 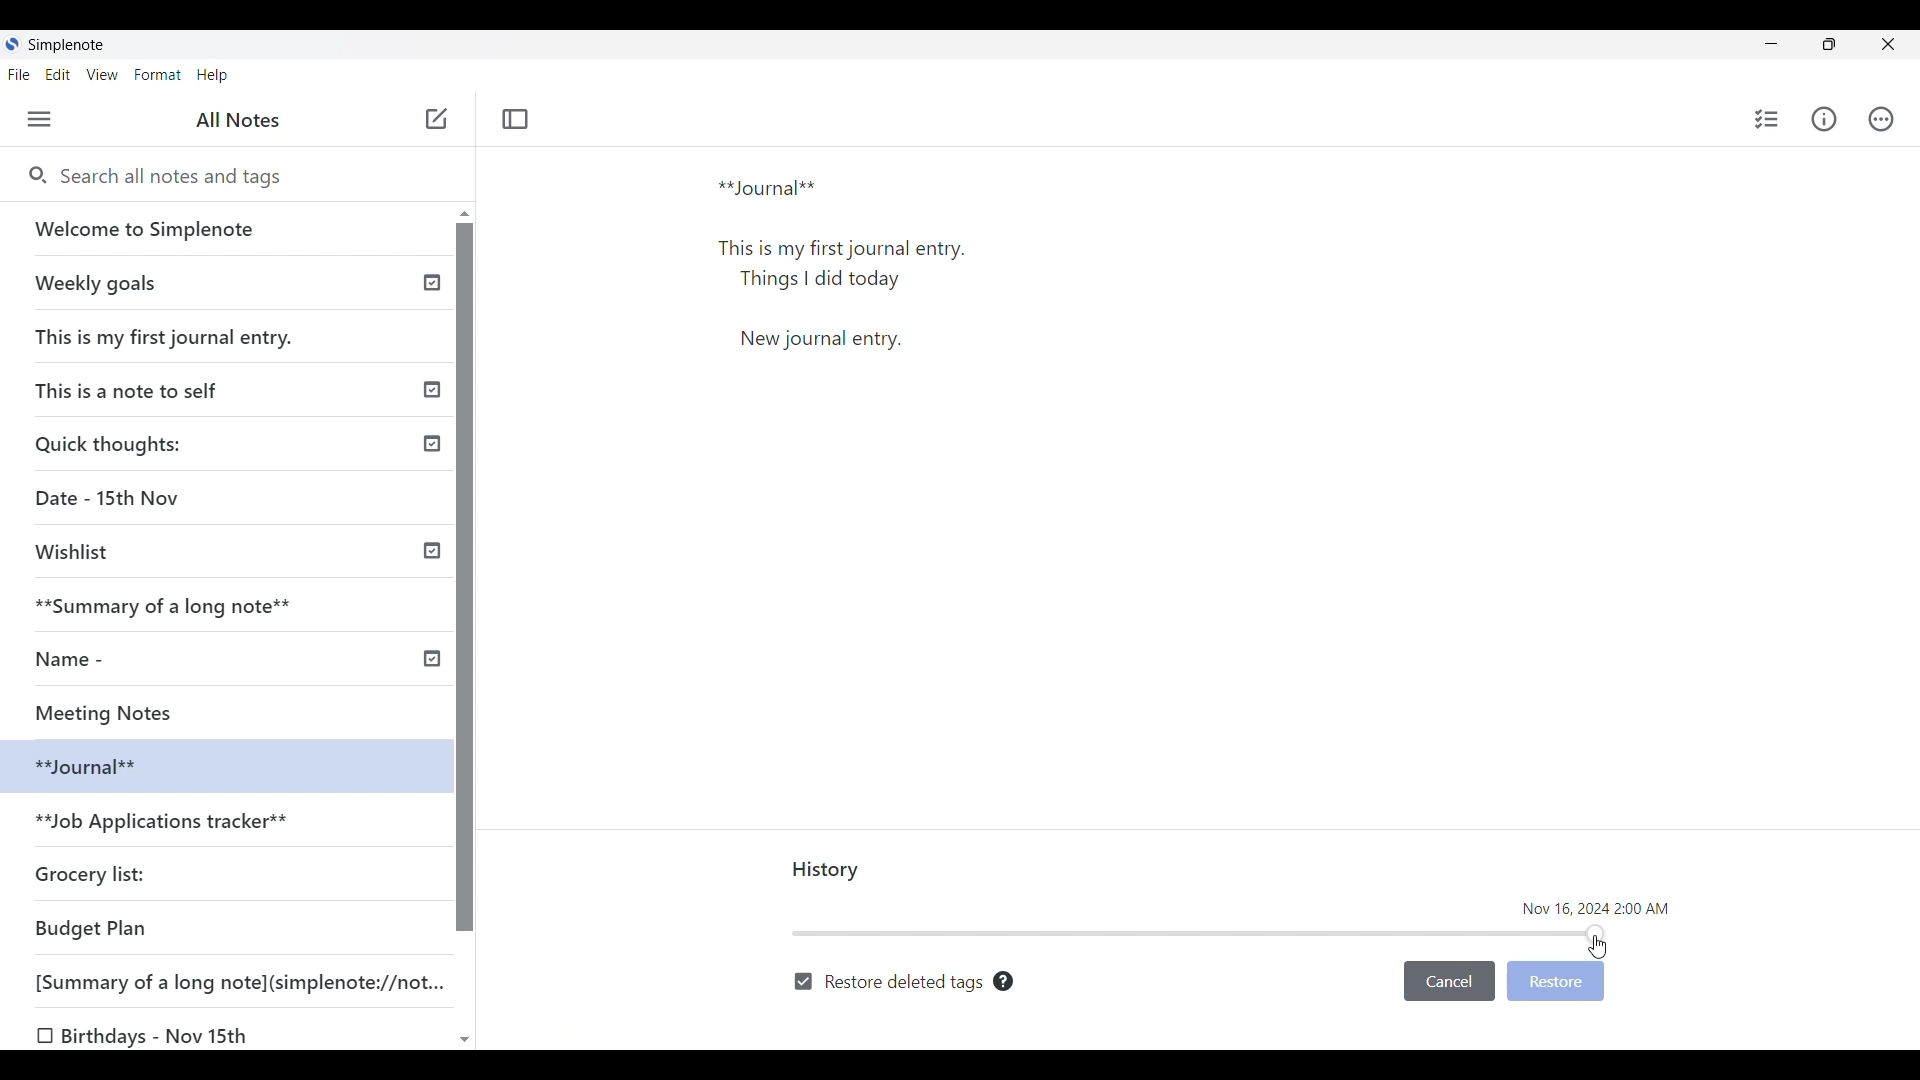 I want to click on Grocery list:, so click(x=94, y=872).